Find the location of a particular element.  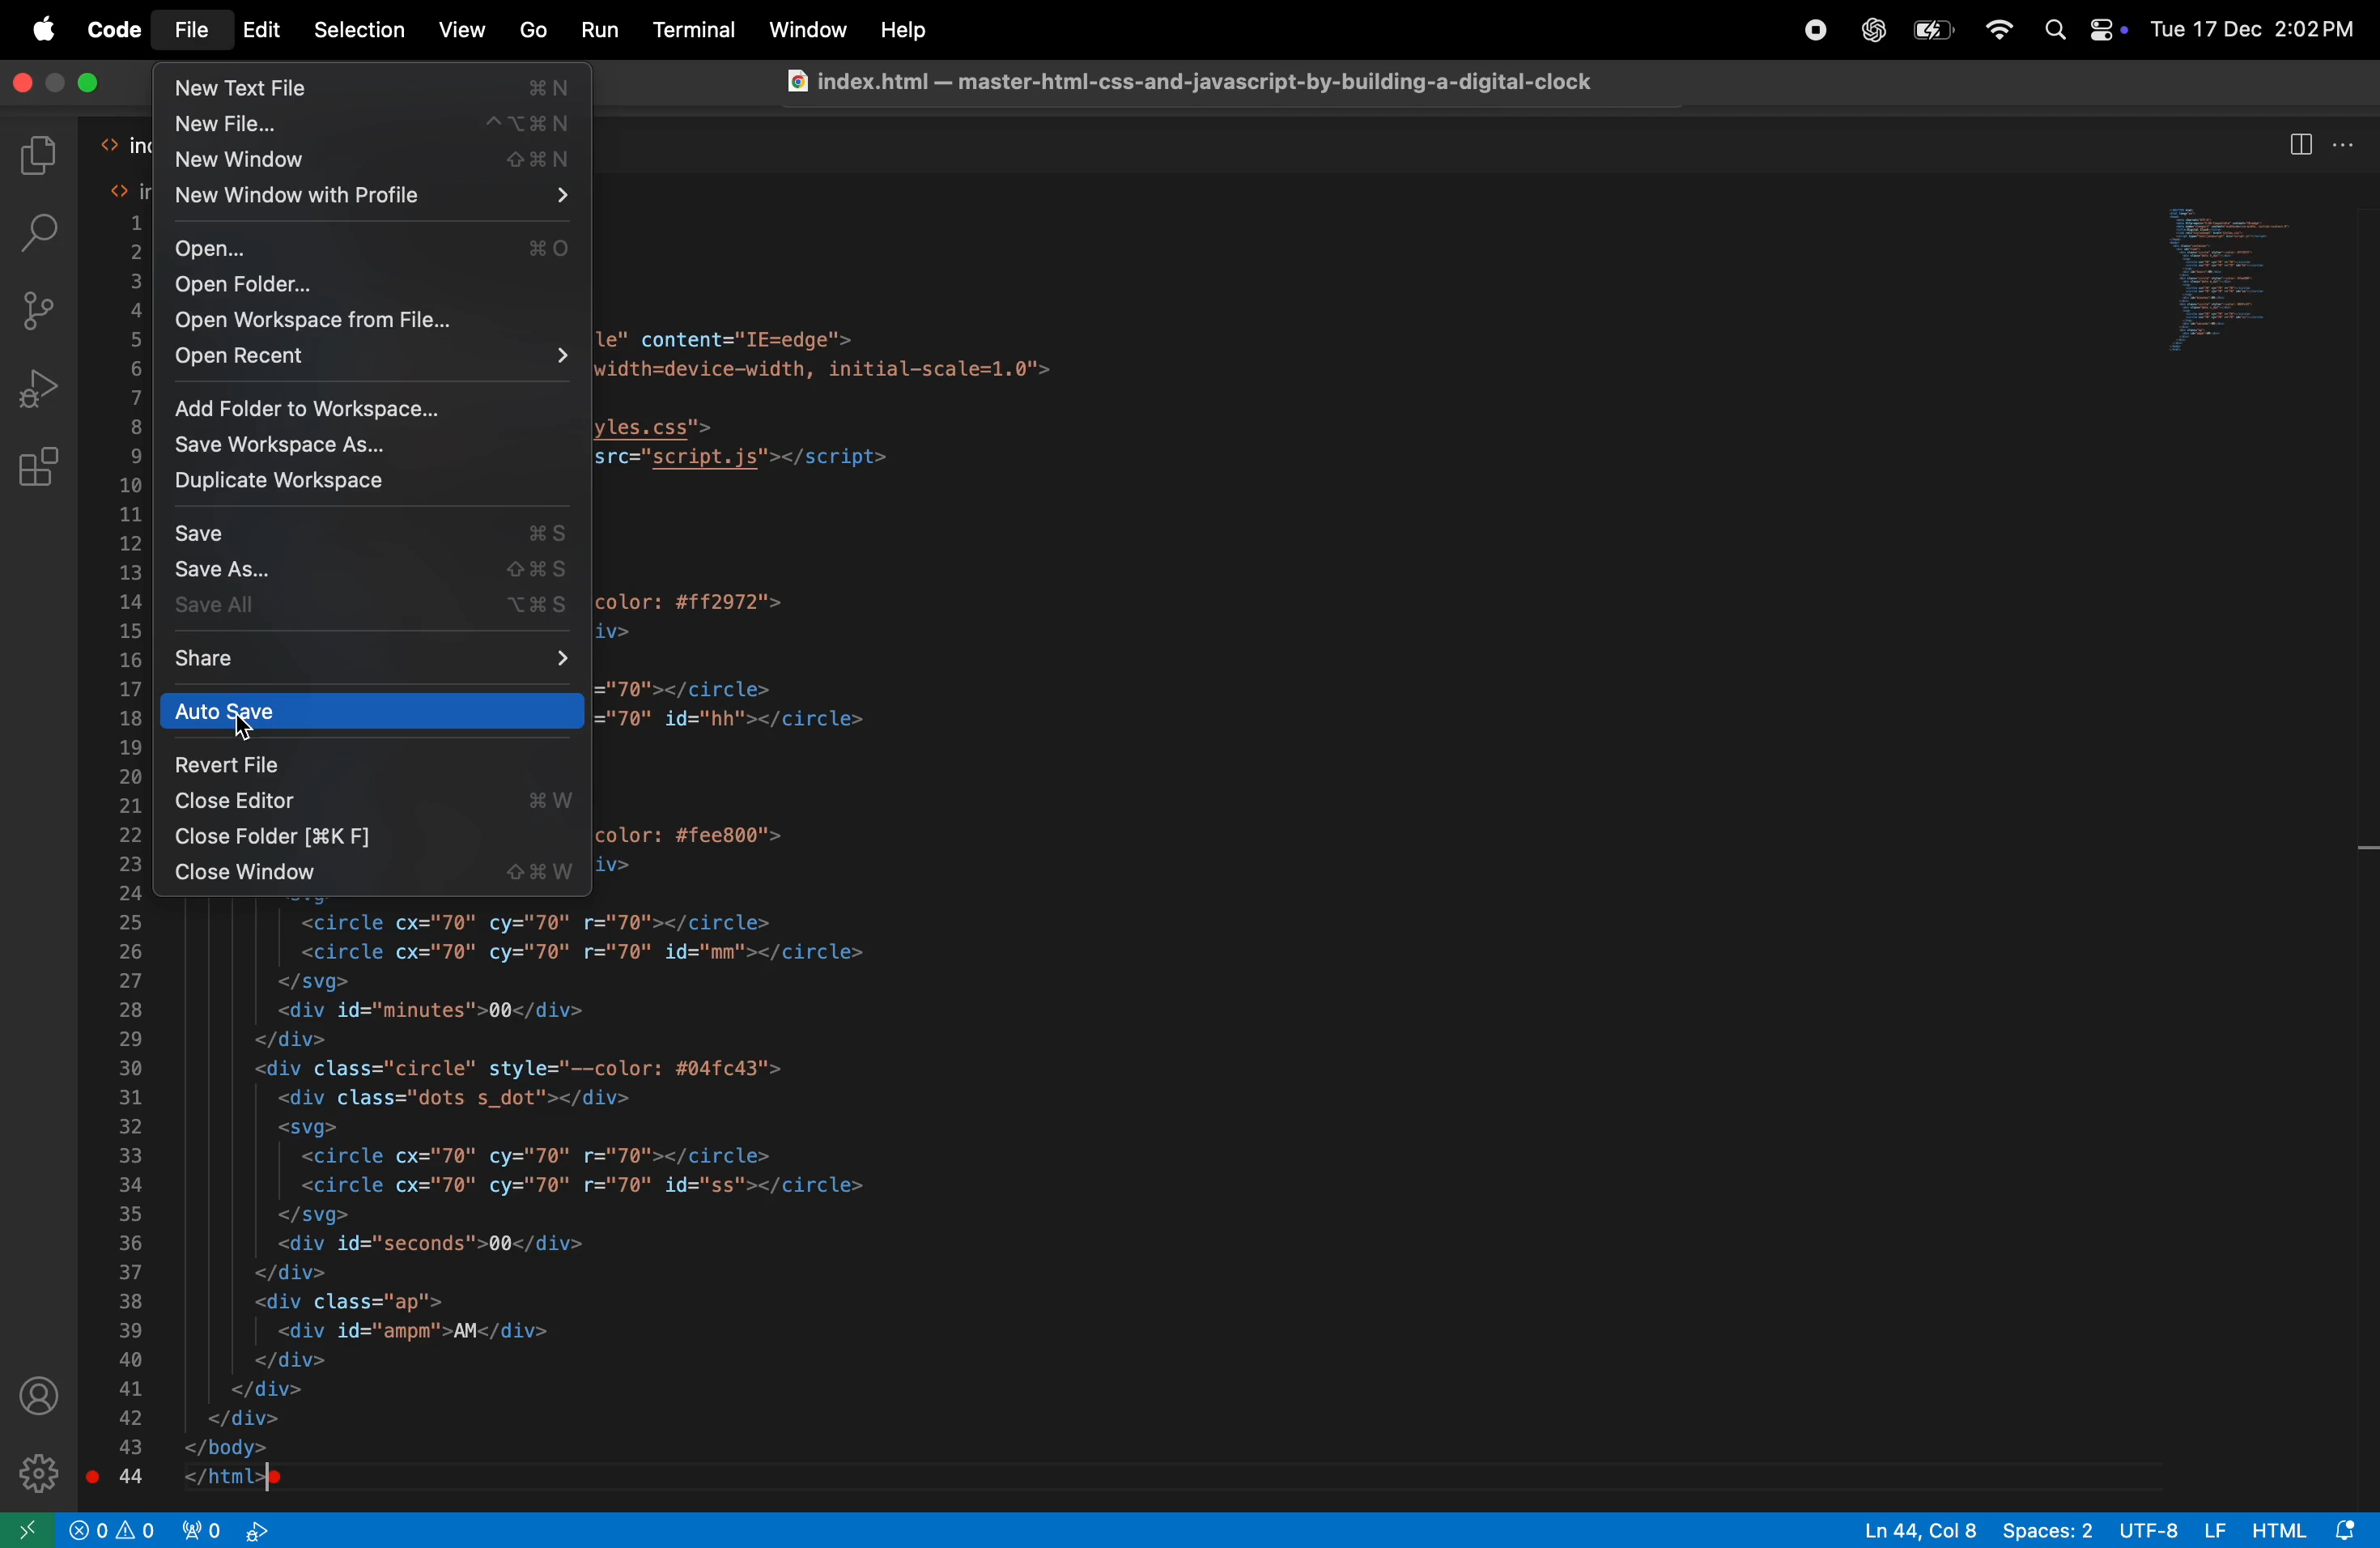

UTF-8 LF is located at coordinates (2175, 1529).